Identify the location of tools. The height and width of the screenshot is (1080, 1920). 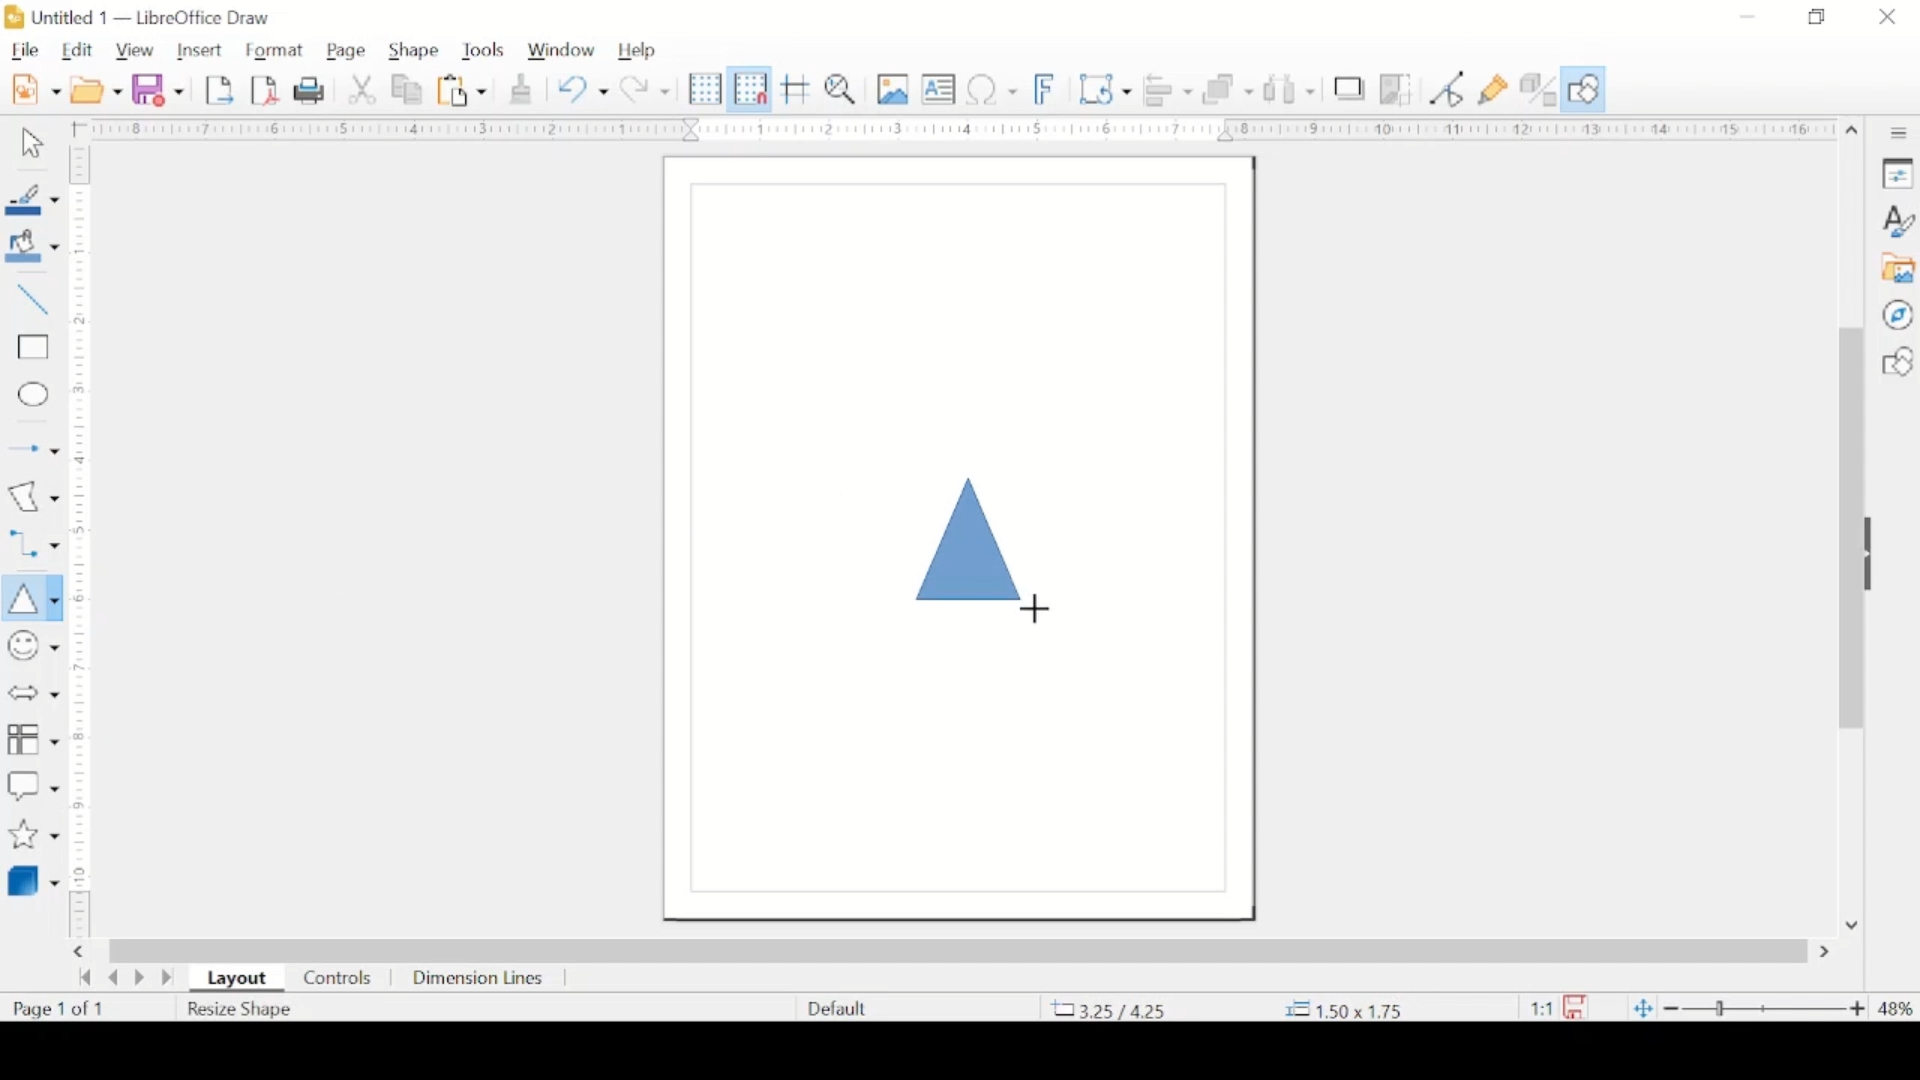
(483, 50).